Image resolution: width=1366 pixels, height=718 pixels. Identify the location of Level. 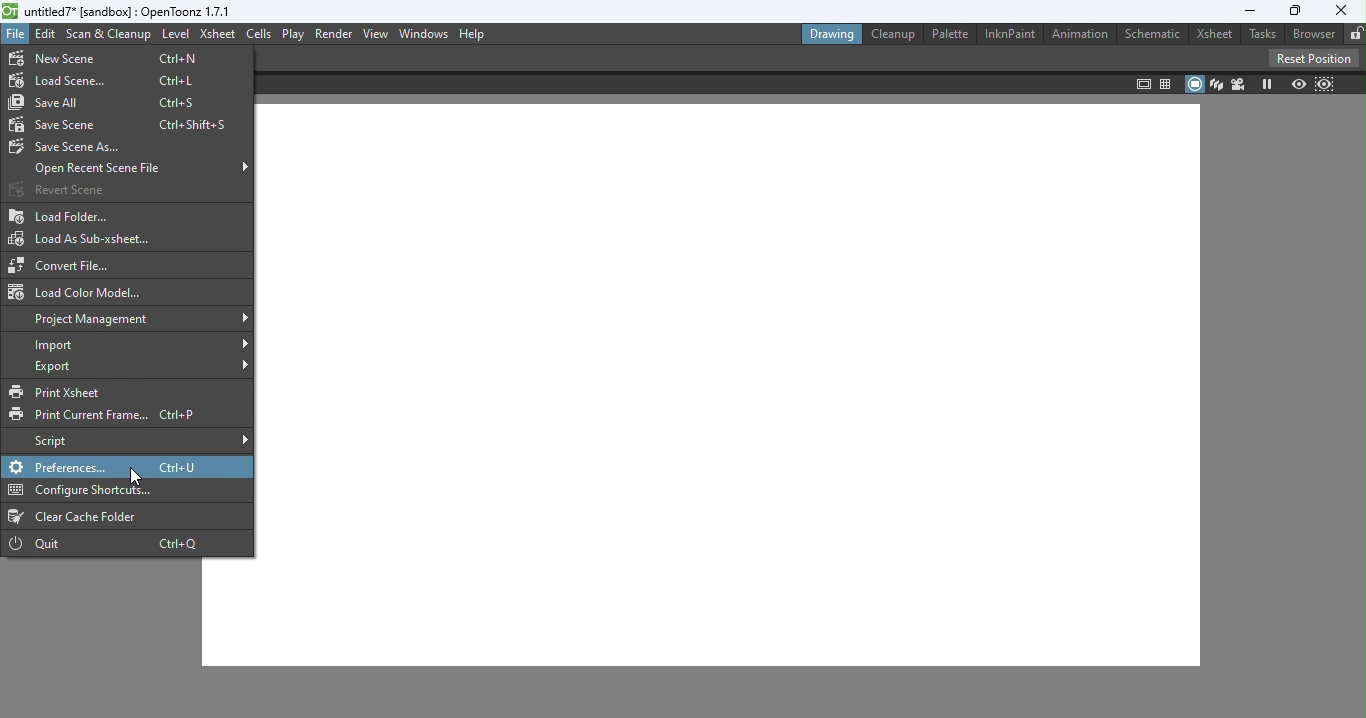
(175, 35).